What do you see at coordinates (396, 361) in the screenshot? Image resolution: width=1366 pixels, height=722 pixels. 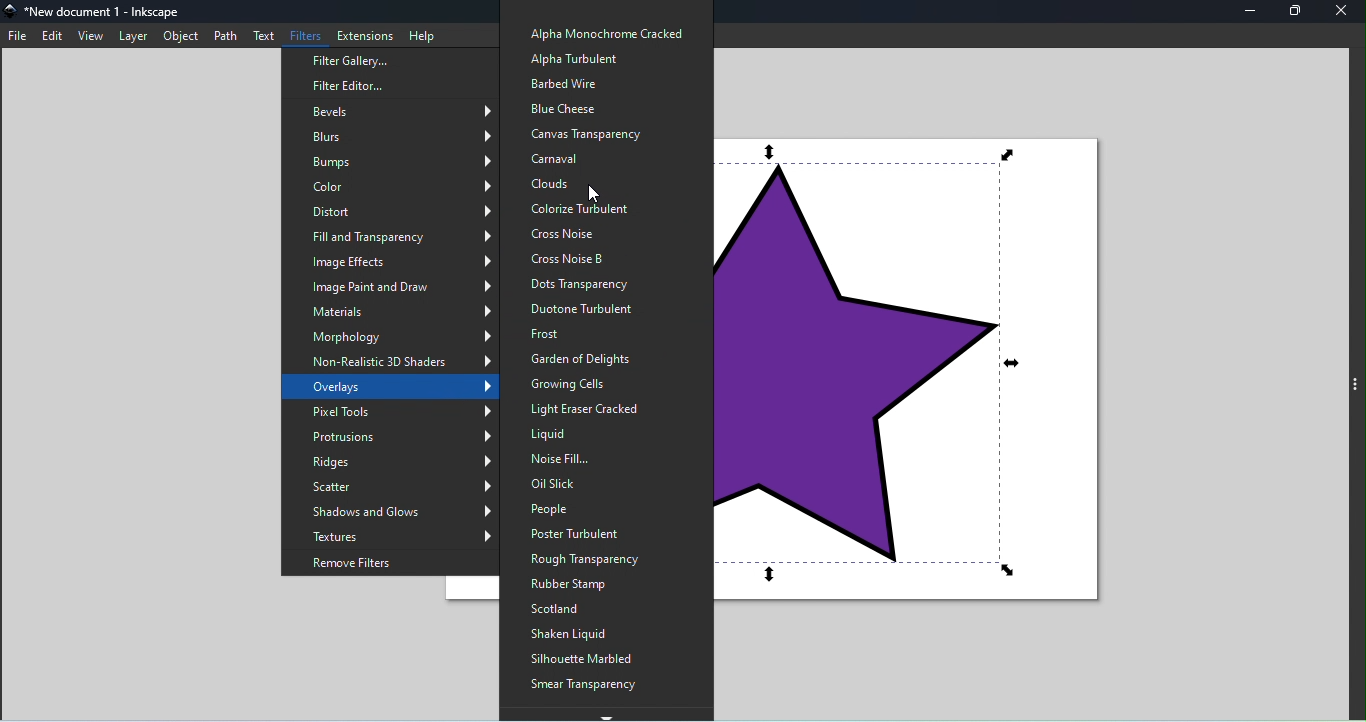 I see `Non realistic 3D shades` at bounding box center [396, 361].